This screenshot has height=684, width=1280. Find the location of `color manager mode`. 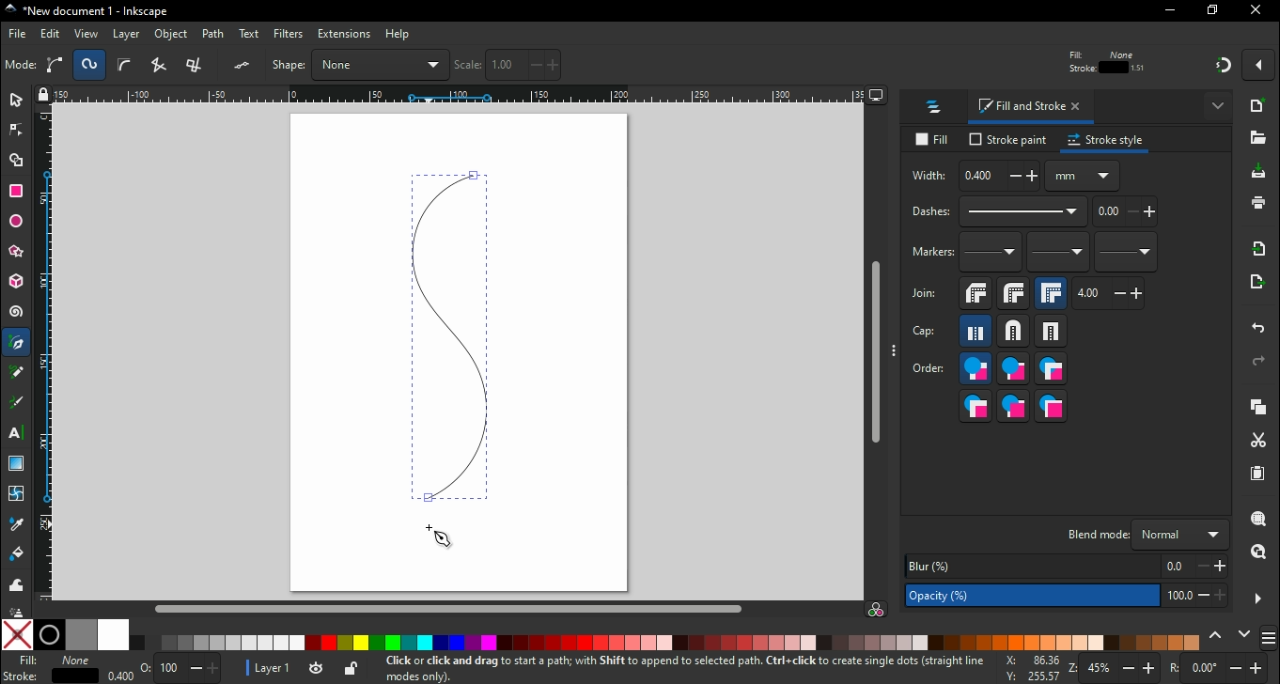

color manager mode is located at coordinates (878, 610).